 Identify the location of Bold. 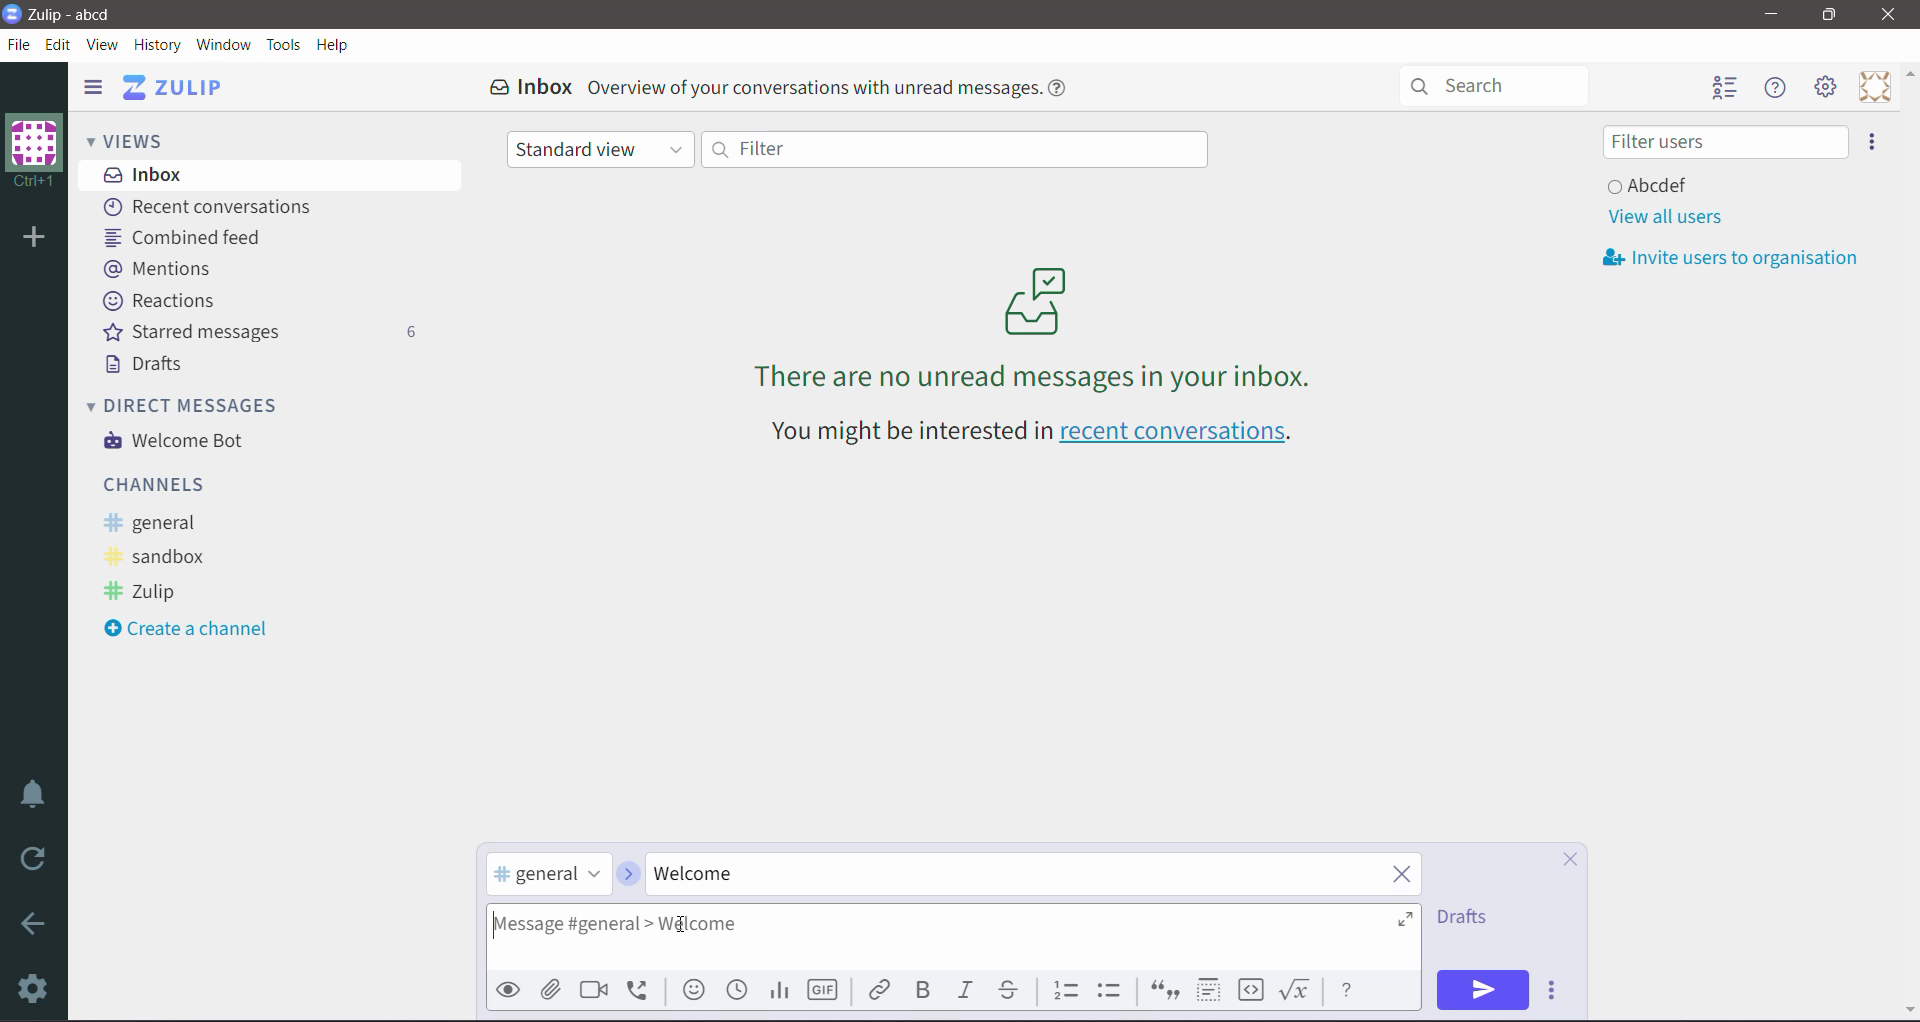
(922, 990).